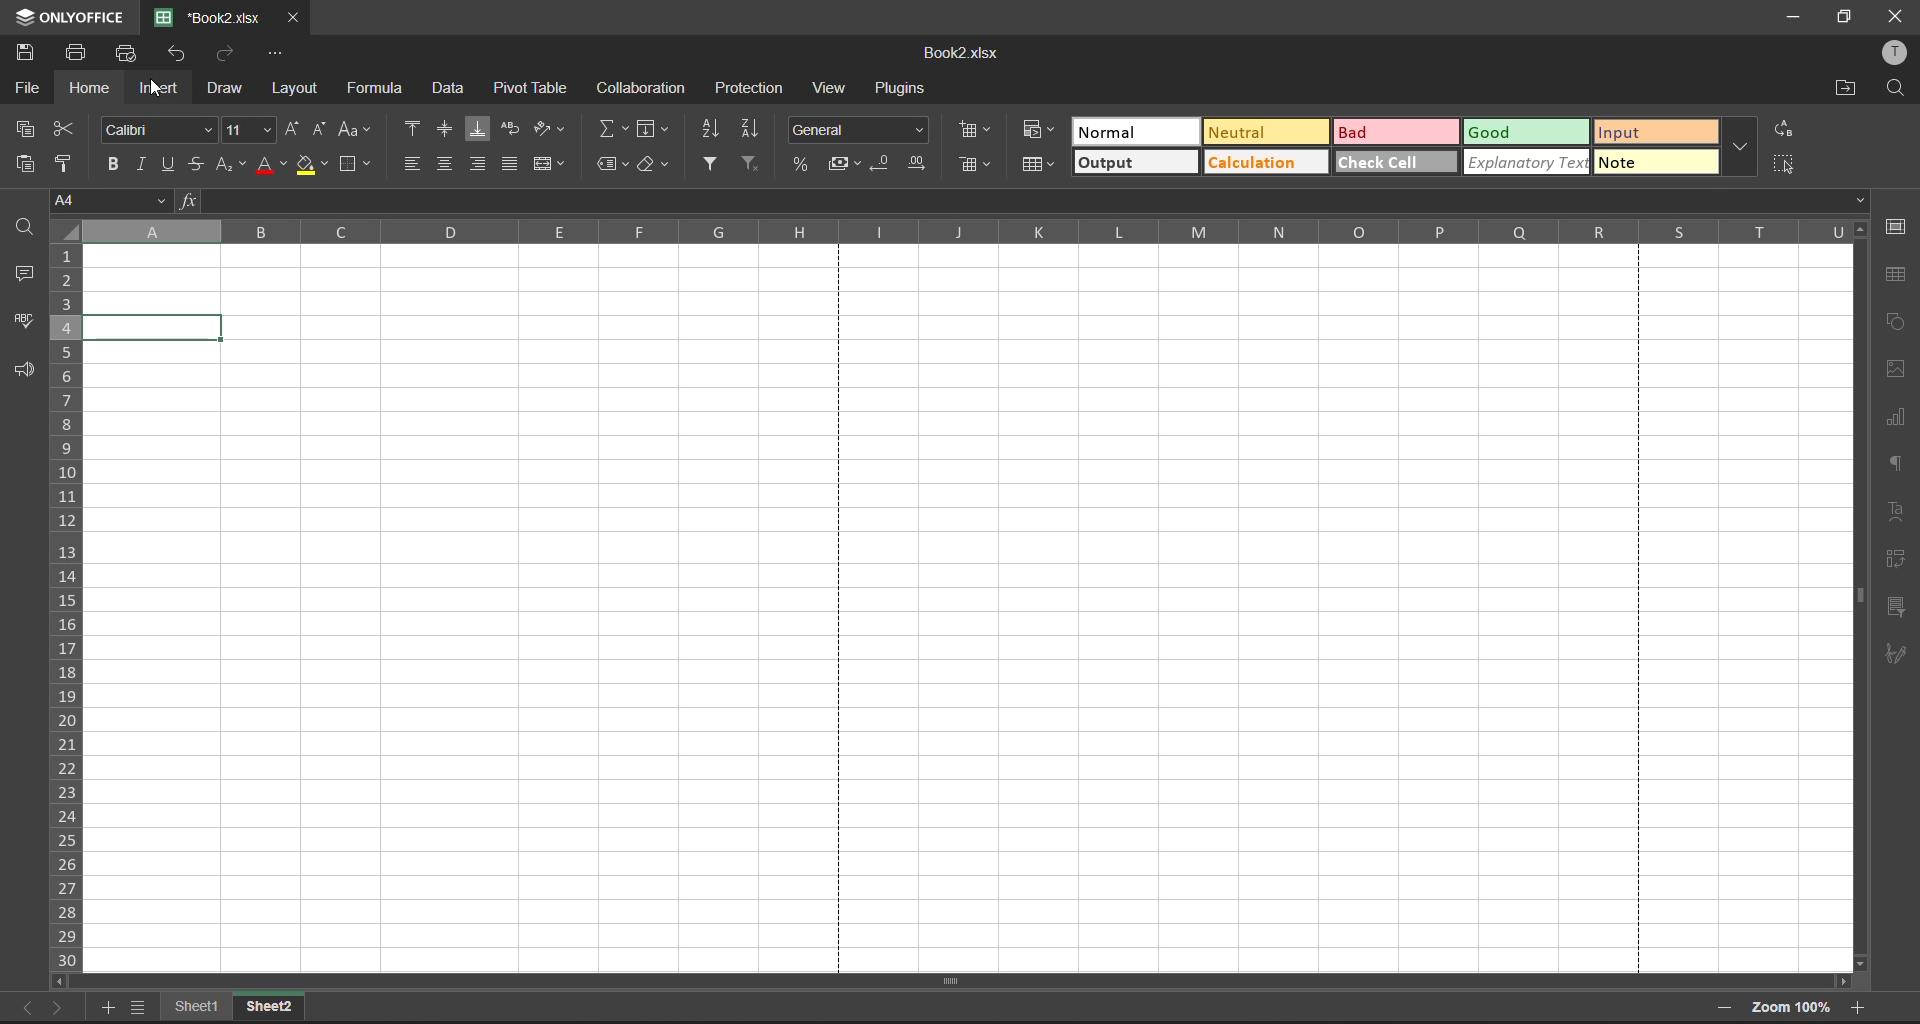  Describe the element at coordinates (167, 164) in the screenshot. I see `underline` at that location.